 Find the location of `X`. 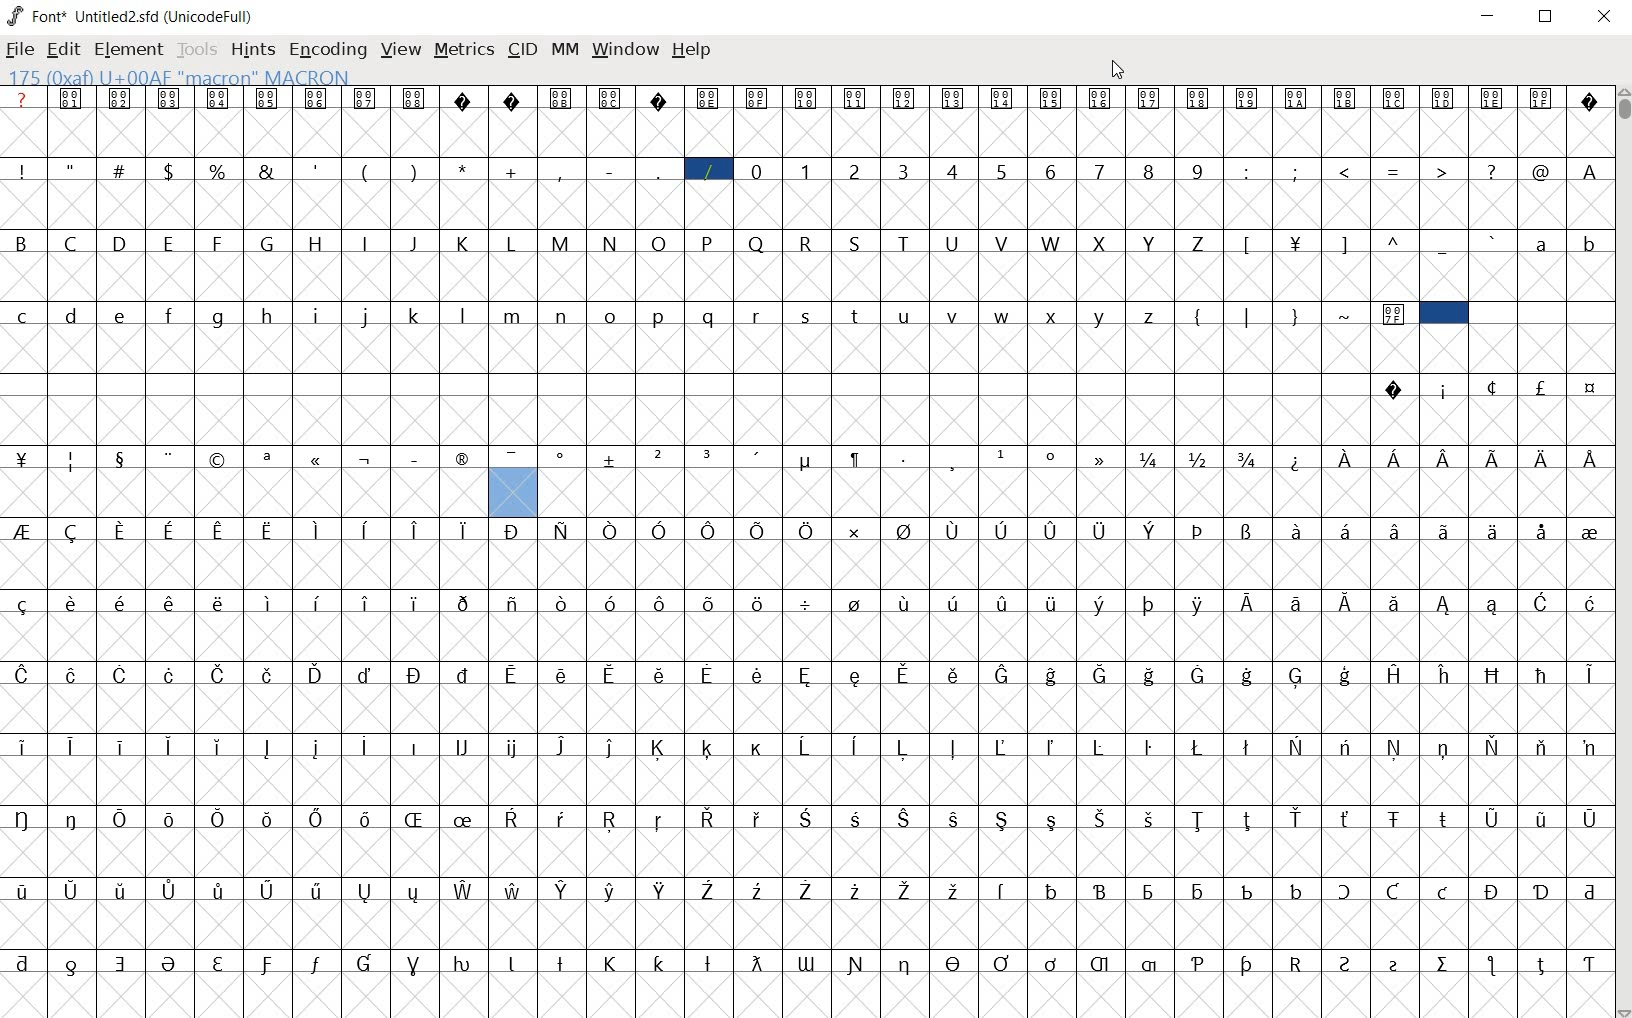

X is located at coordinates (1102, 243).